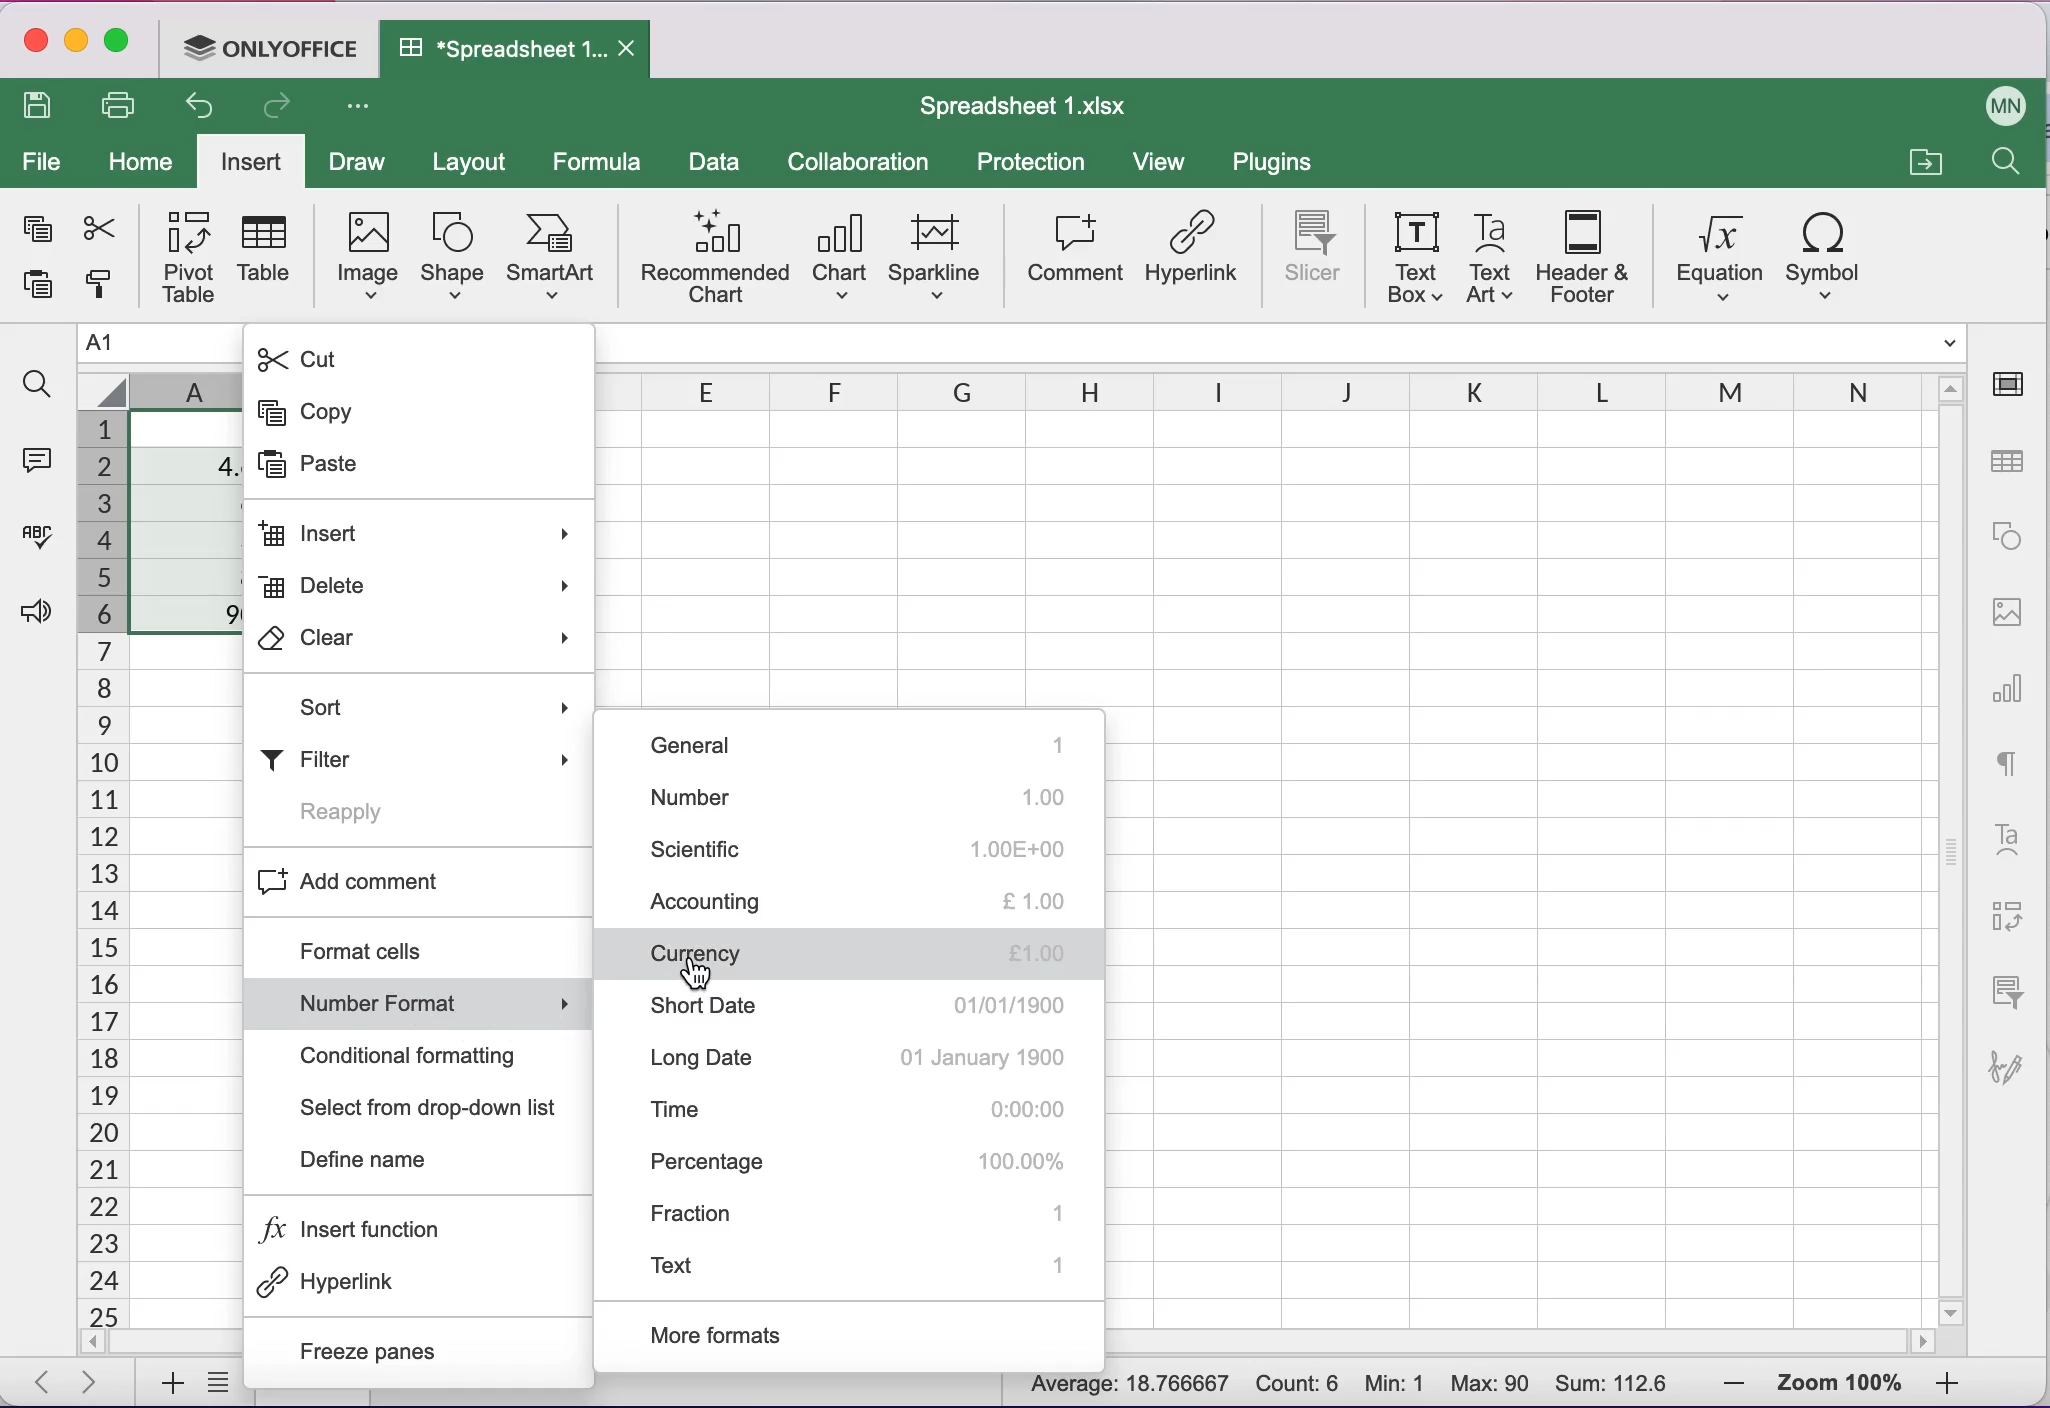 The width and height of the screenshot is (2050, 1408). I want to click on header and footer, so click(1582, 257).